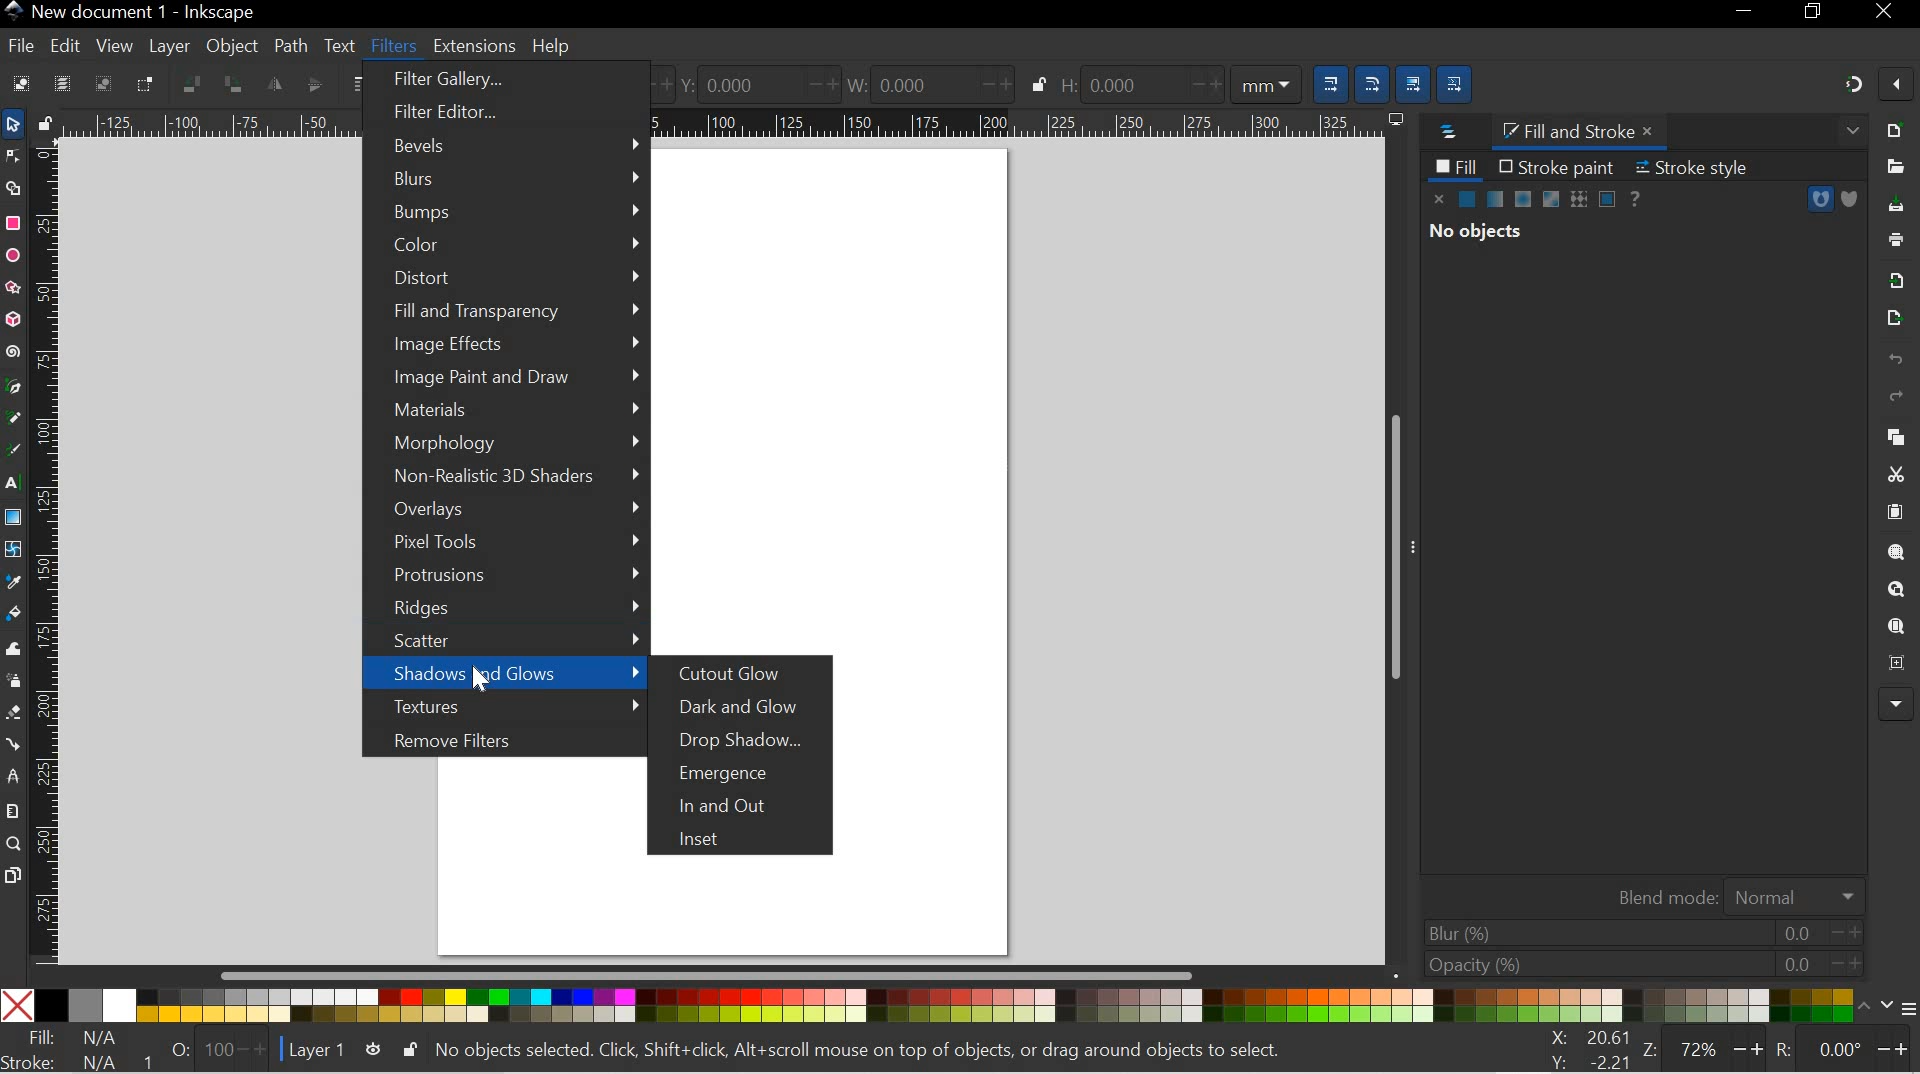  Describe the element at coordinates (740, 675) in the screenshot. I see `CUTOUT GLOW` at that location.